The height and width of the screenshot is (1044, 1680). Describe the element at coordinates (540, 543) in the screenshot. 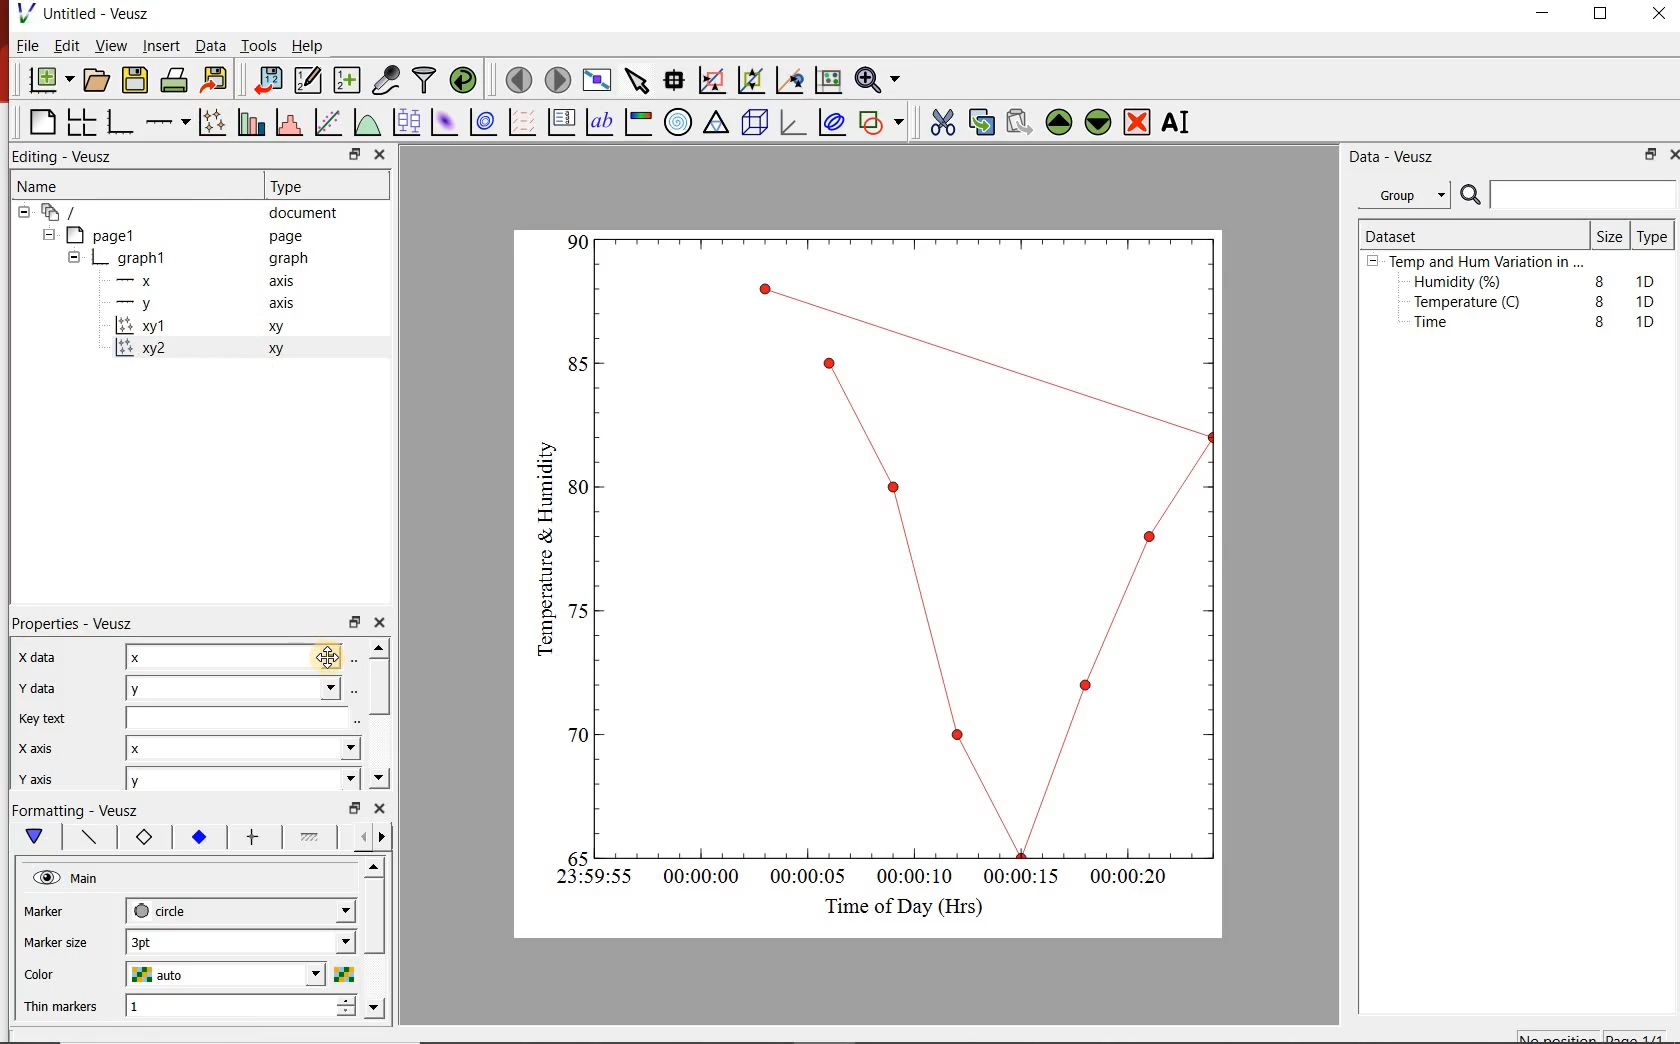

I see `Temperature & Humidity` at that location.